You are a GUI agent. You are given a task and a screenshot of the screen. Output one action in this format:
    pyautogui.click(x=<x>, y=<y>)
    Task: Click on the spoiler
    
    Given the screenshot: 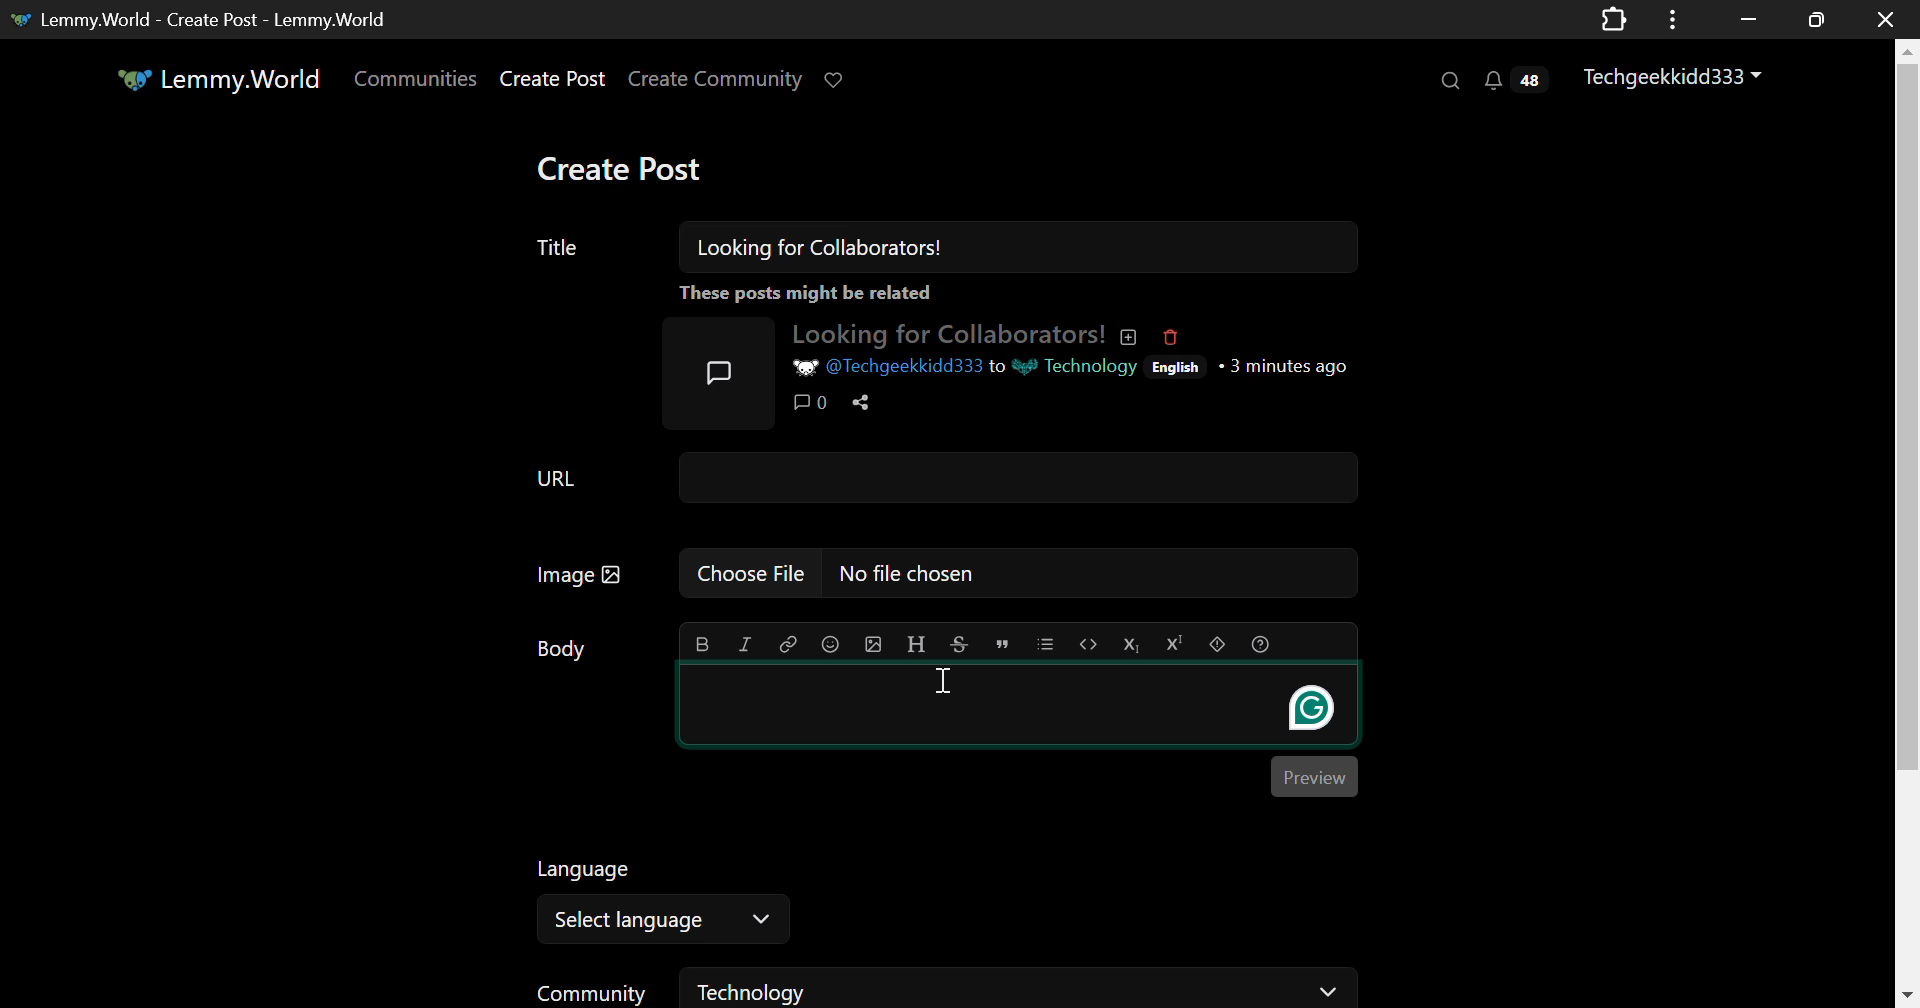 What is the action you would take?
    pyautogui.click(x=1216, y=643)
    